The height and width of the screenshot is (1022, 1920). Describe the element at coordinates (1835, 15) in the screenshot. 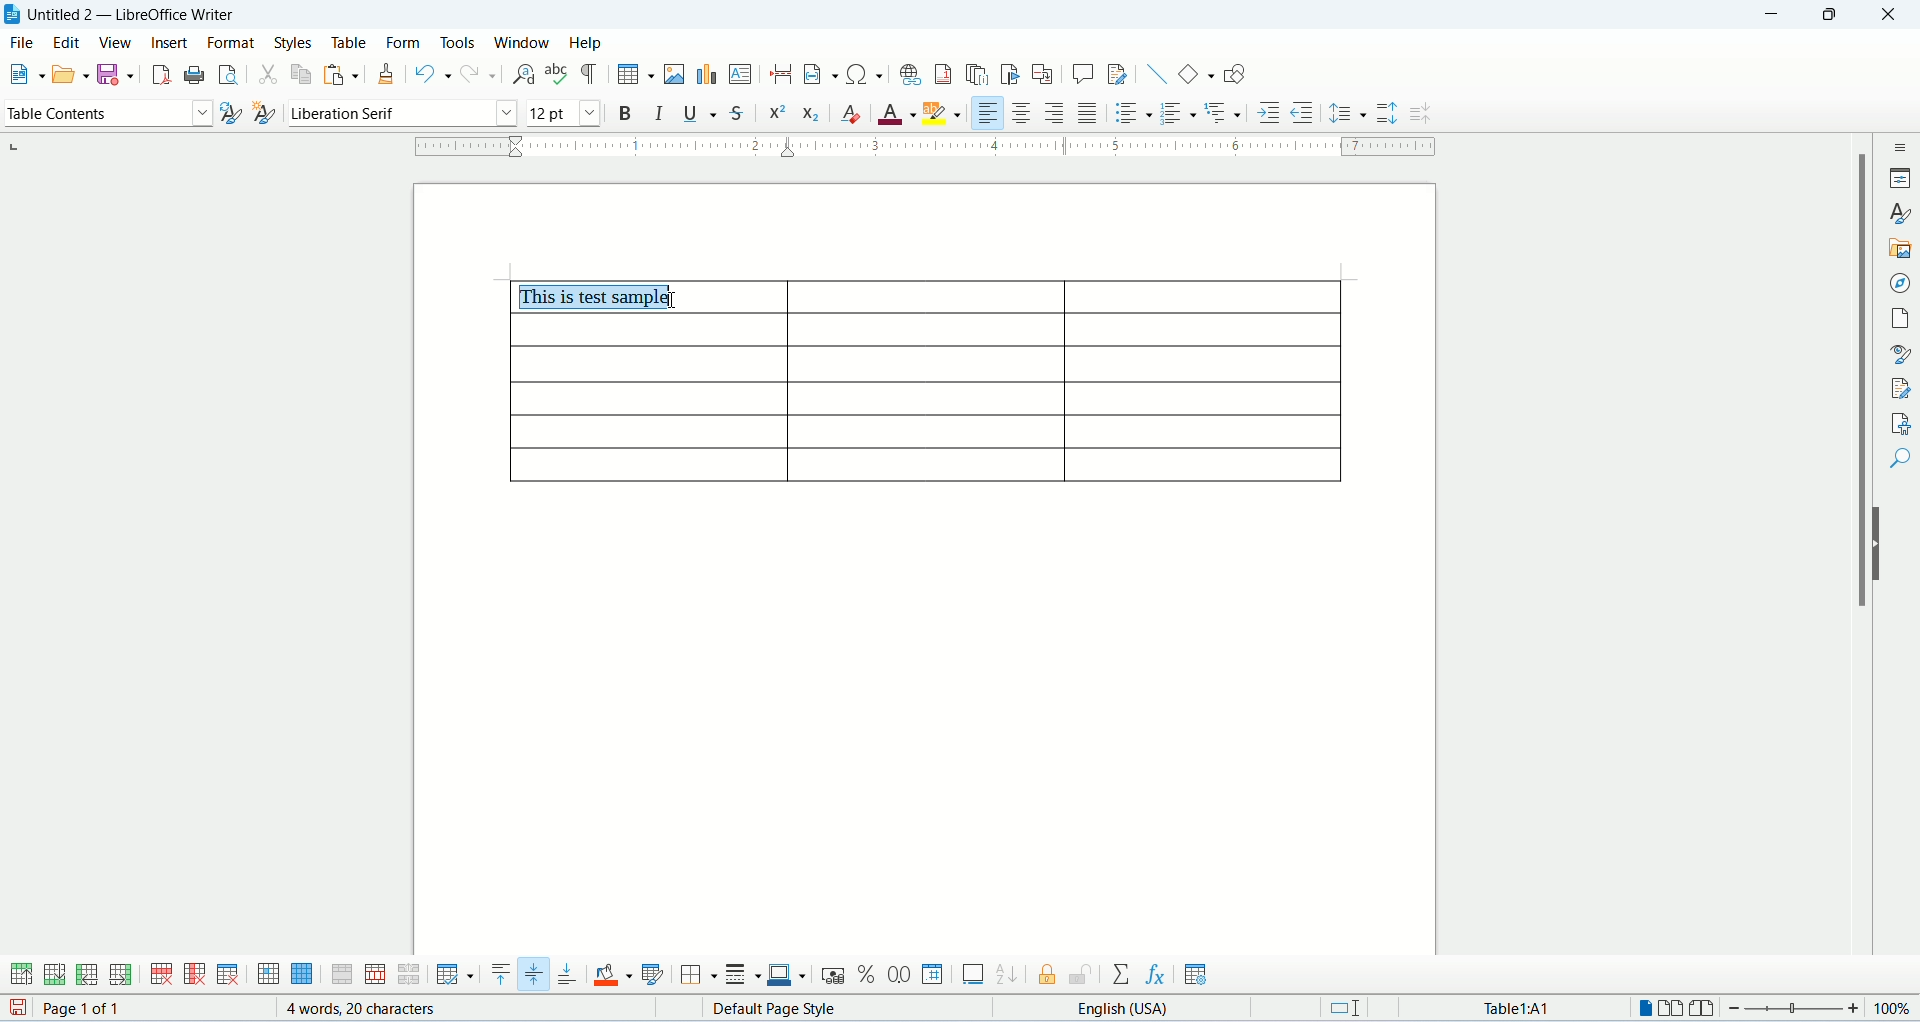

I see `maximize` at that location.